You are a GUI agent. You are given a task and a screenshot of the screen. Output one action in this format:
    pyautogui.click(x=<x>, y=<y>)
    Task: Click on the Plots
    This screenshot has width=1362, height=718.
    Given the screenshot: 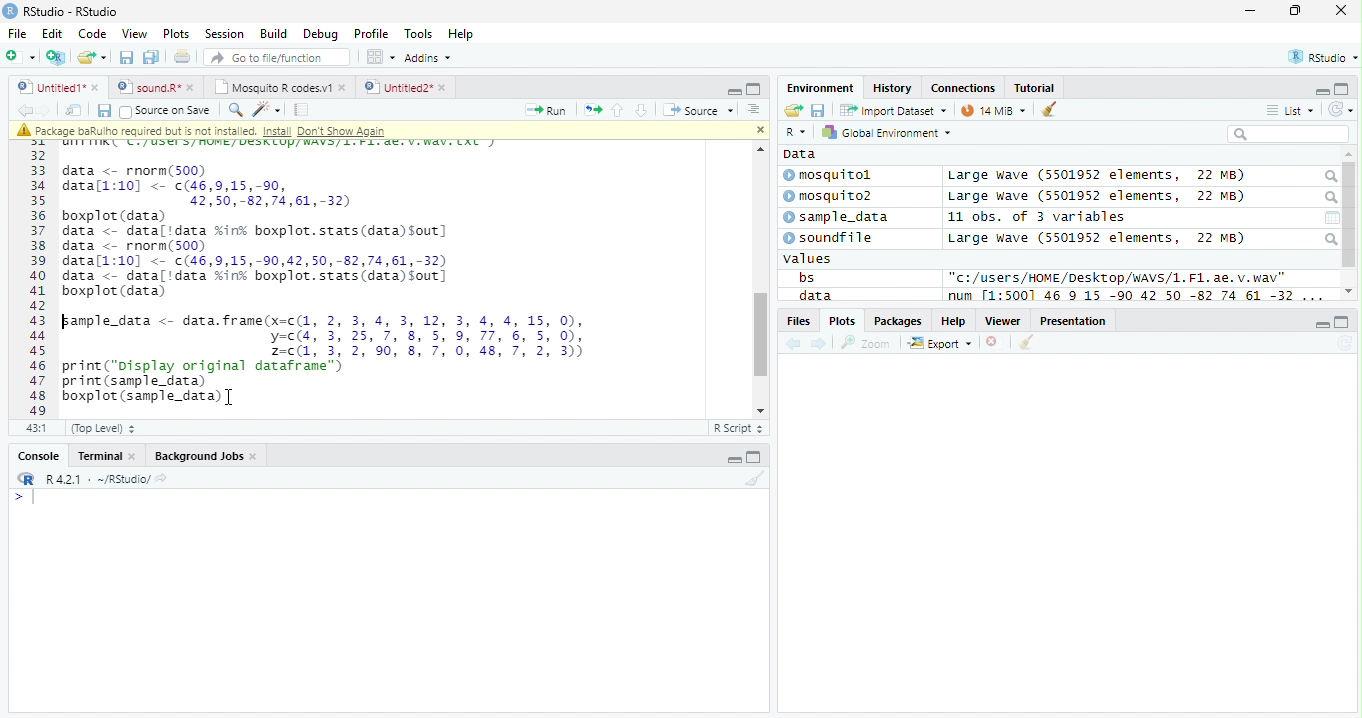 What is the action you would take?
    pyautogui.click(x=177, y=34)
    